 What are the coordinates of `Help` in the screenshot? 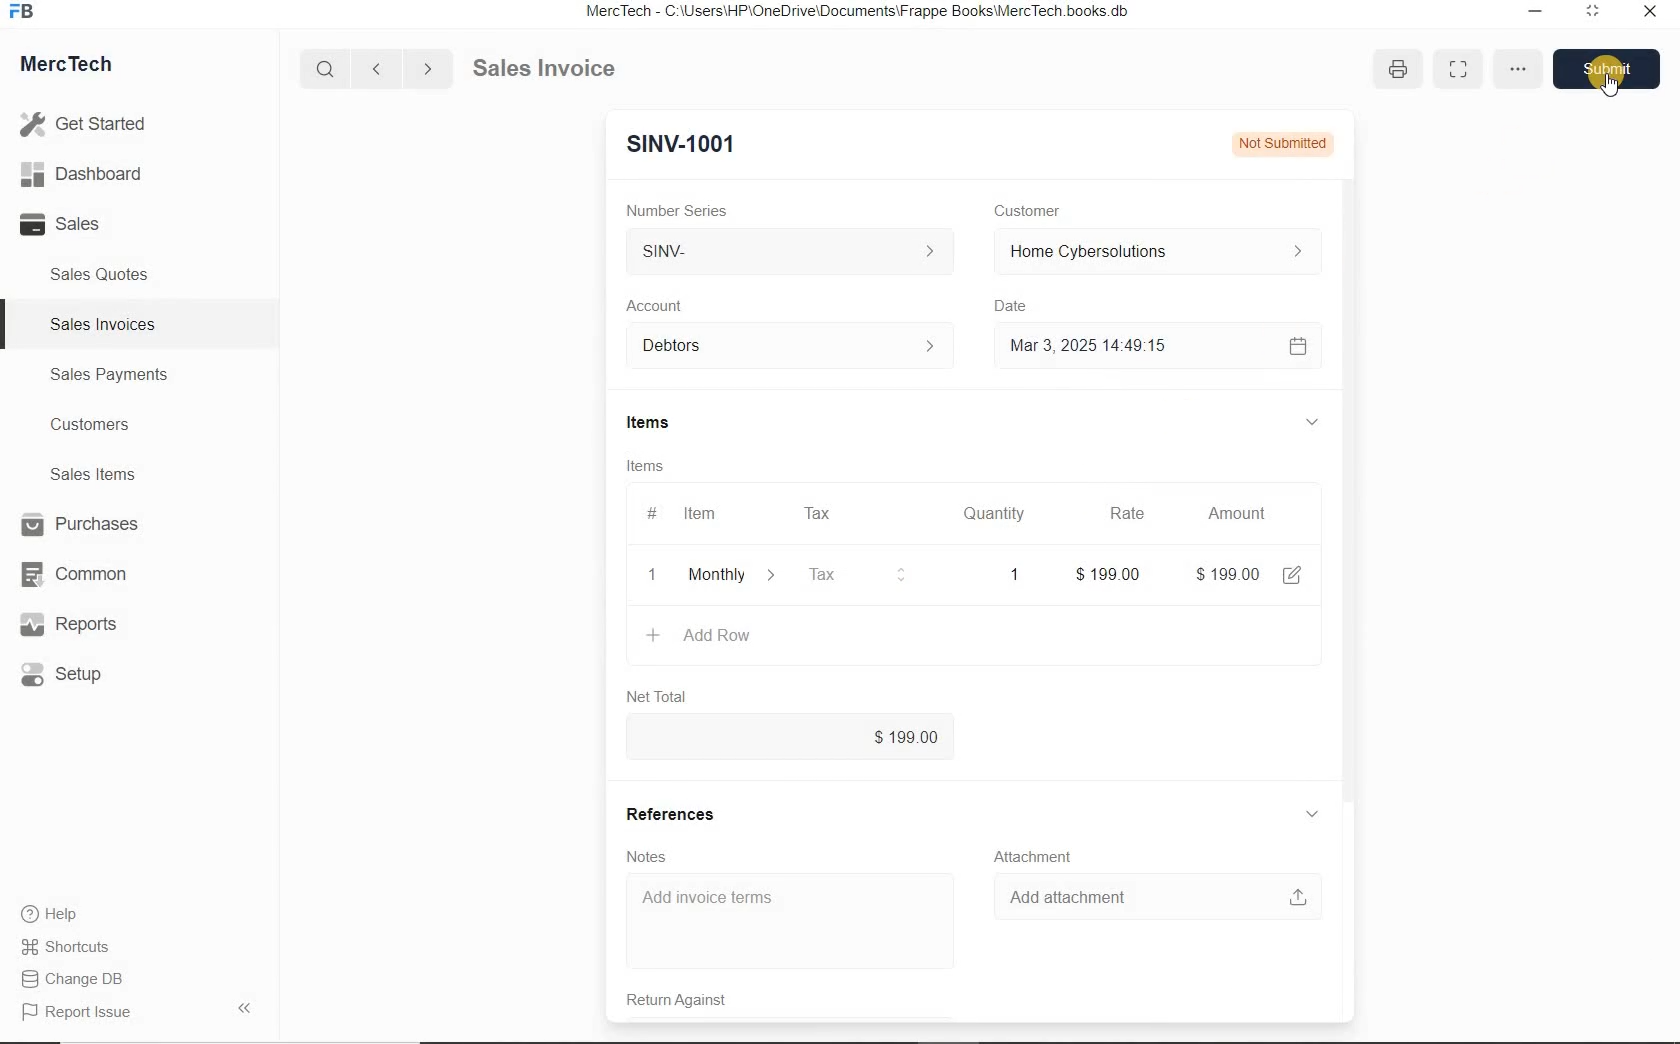 It's located at (60, 914).